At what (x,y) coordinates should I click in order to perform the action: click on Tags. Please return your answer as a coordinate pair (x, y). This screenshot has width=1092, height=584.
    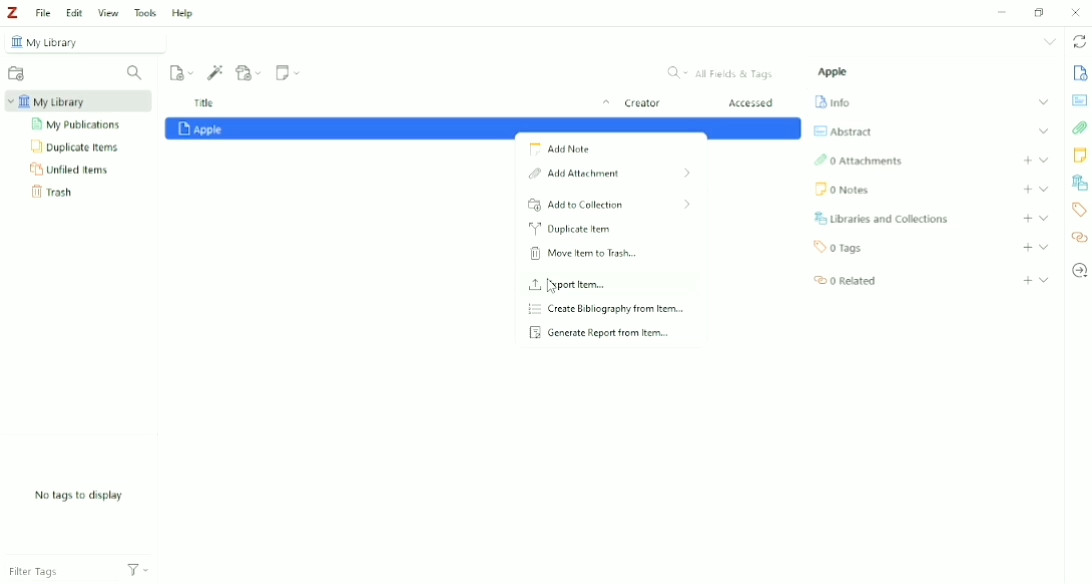
    Looking at the image, I should click on (840, 248).